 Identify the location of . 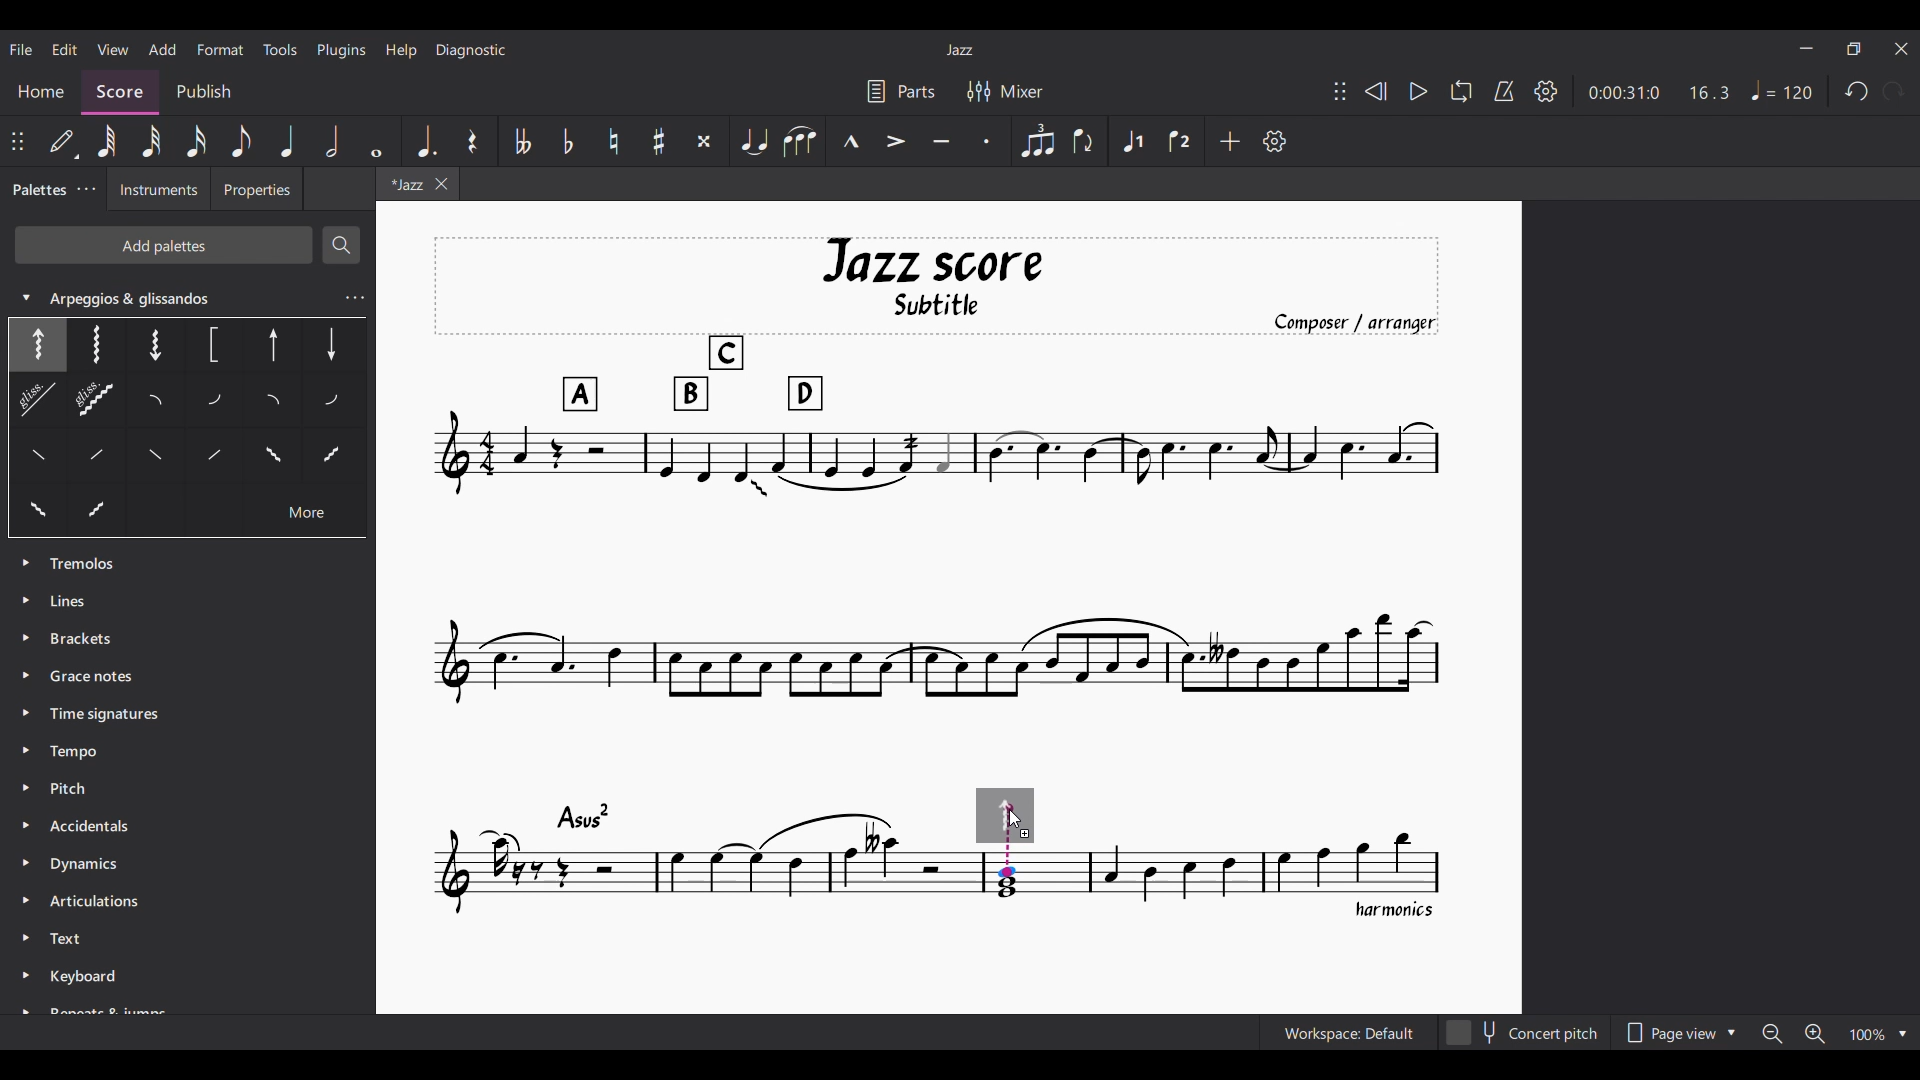
(36, 453).